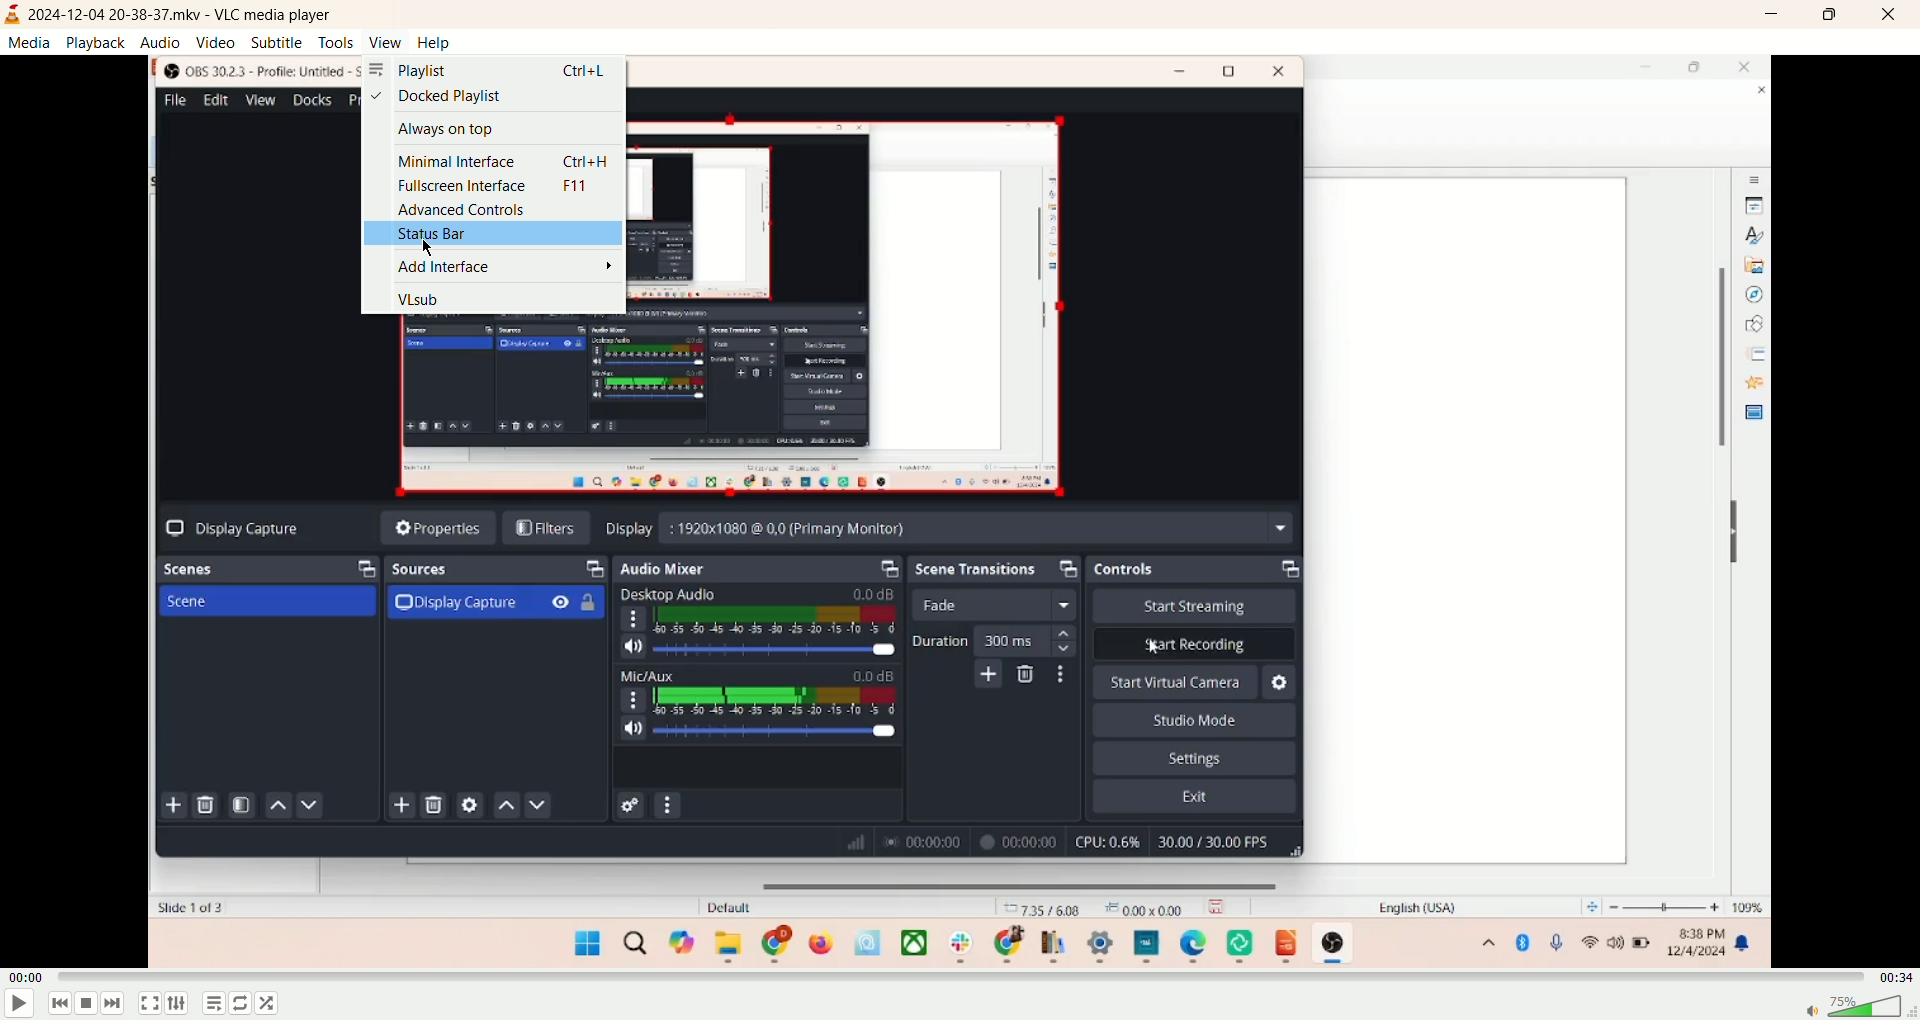 The width and height of the screenshot is (1920, 1020). I want to click on total time, so click(1897, 973).